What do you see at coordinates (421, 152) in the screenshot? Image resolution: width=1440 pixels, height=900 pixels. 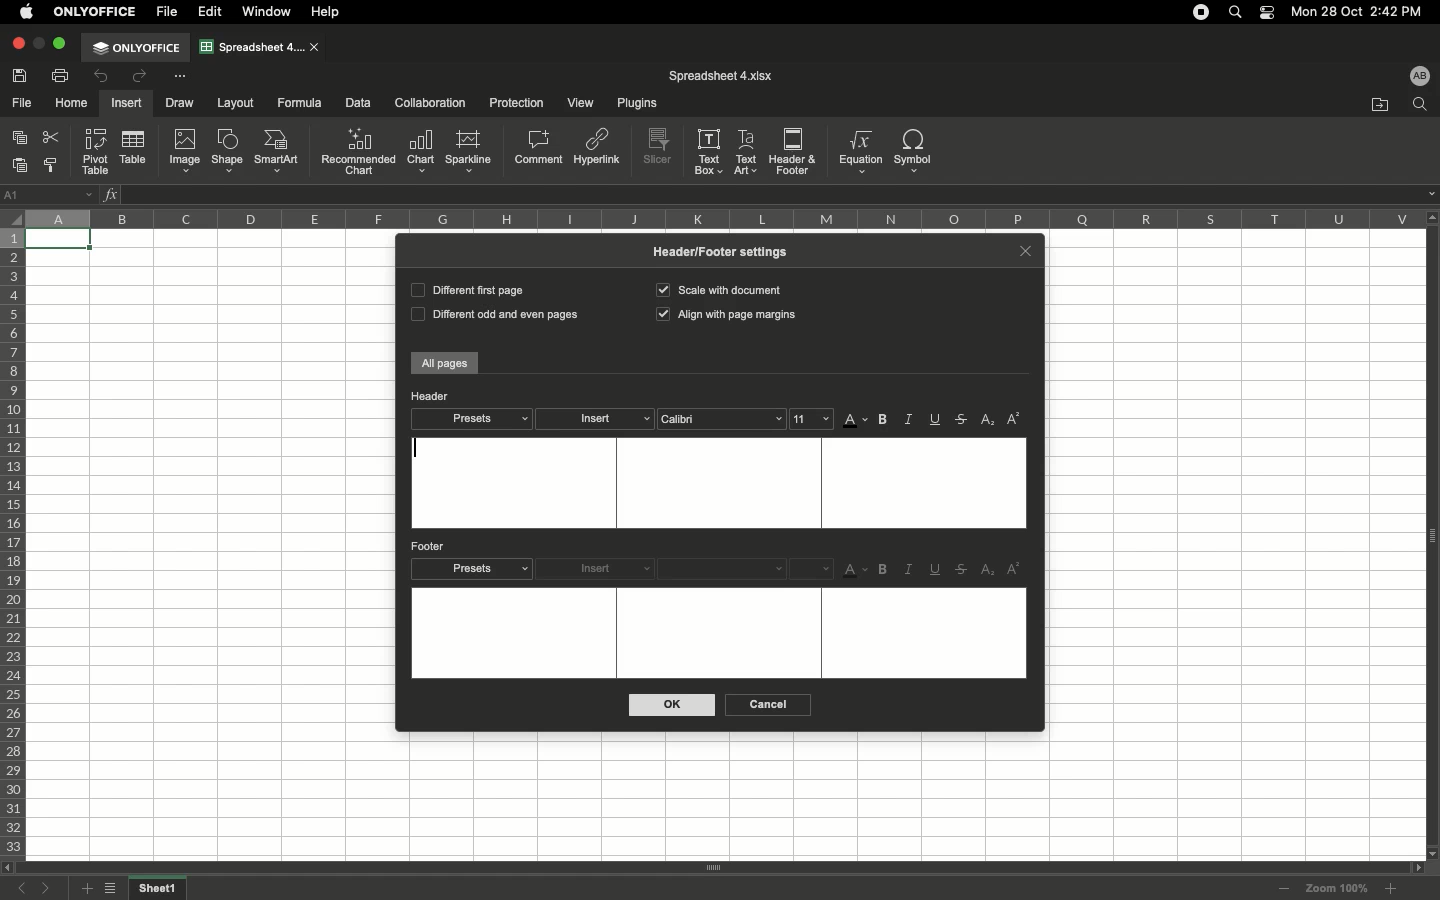 I see `Chart` at bounding box center [421, 152].